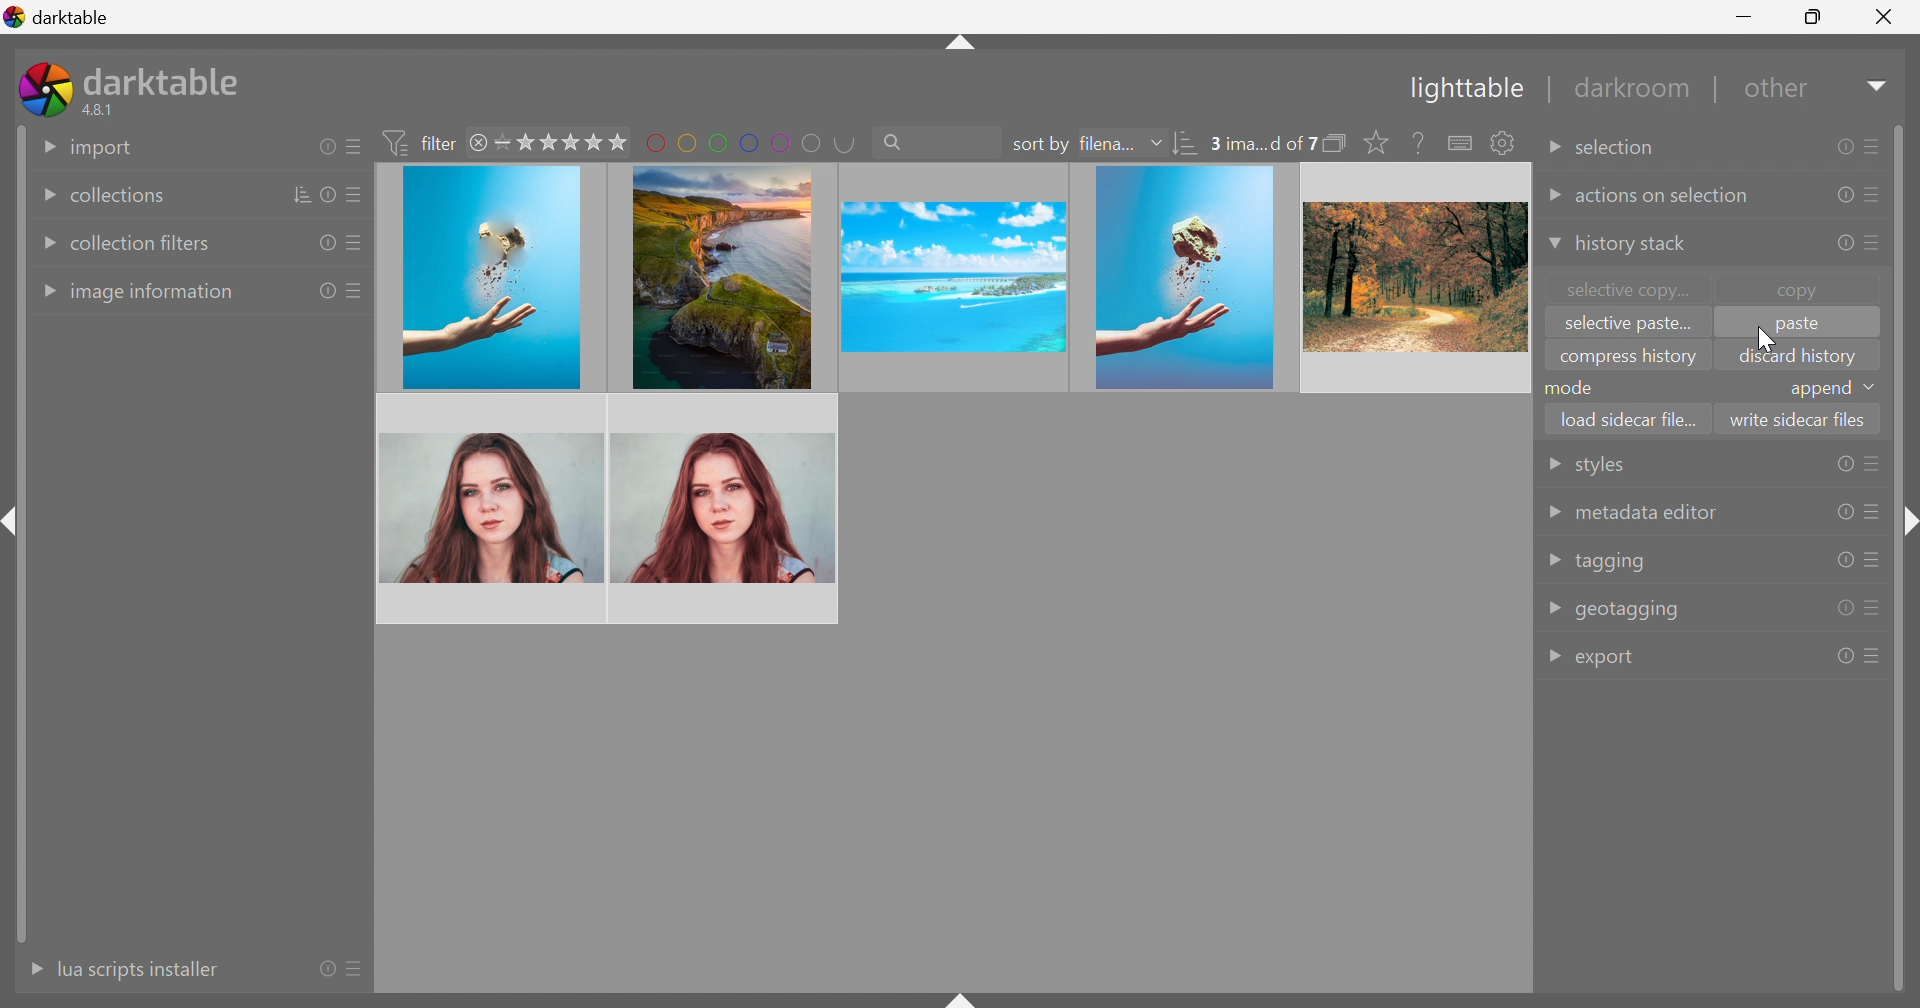 The width and height of the screenshot is (1920, 1008). What do you see at coordinates (1413, 277) in the screenshot?
I see `image` at bounding box center [1413, 277].